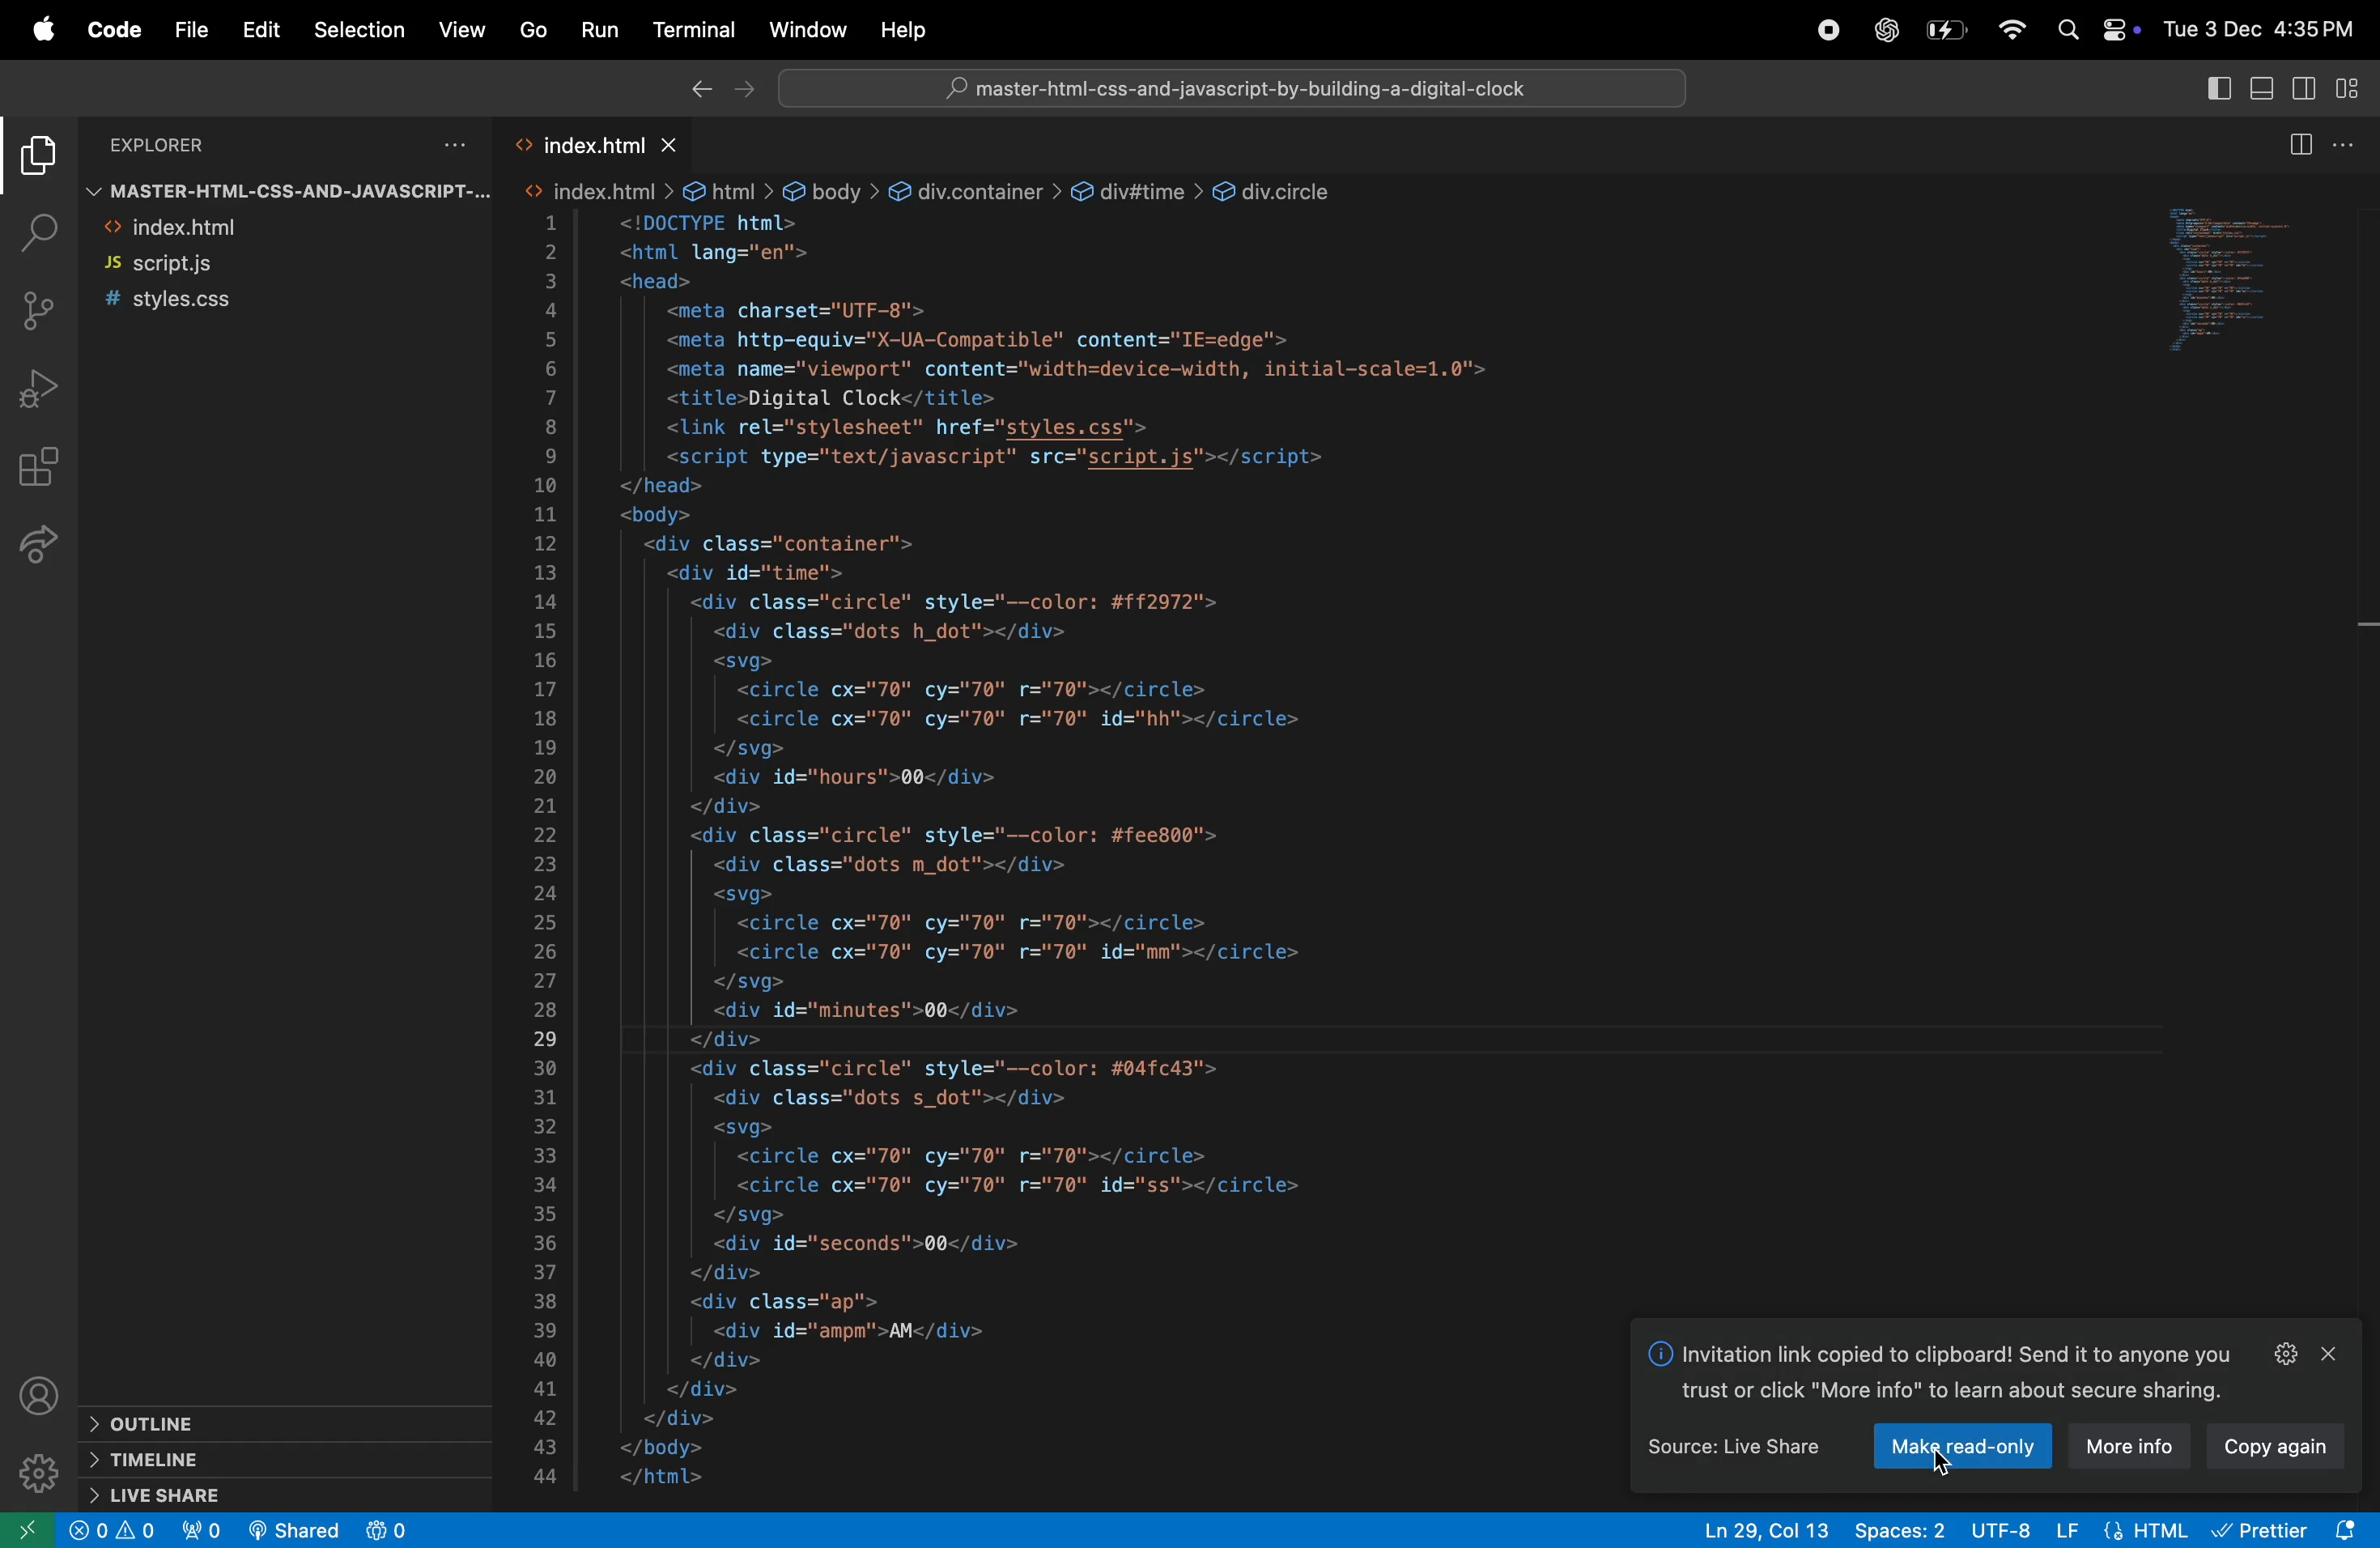  Describe the element at coordinates (2206, 88) in the screenshot. I see `toggle primary side bar` at that location.